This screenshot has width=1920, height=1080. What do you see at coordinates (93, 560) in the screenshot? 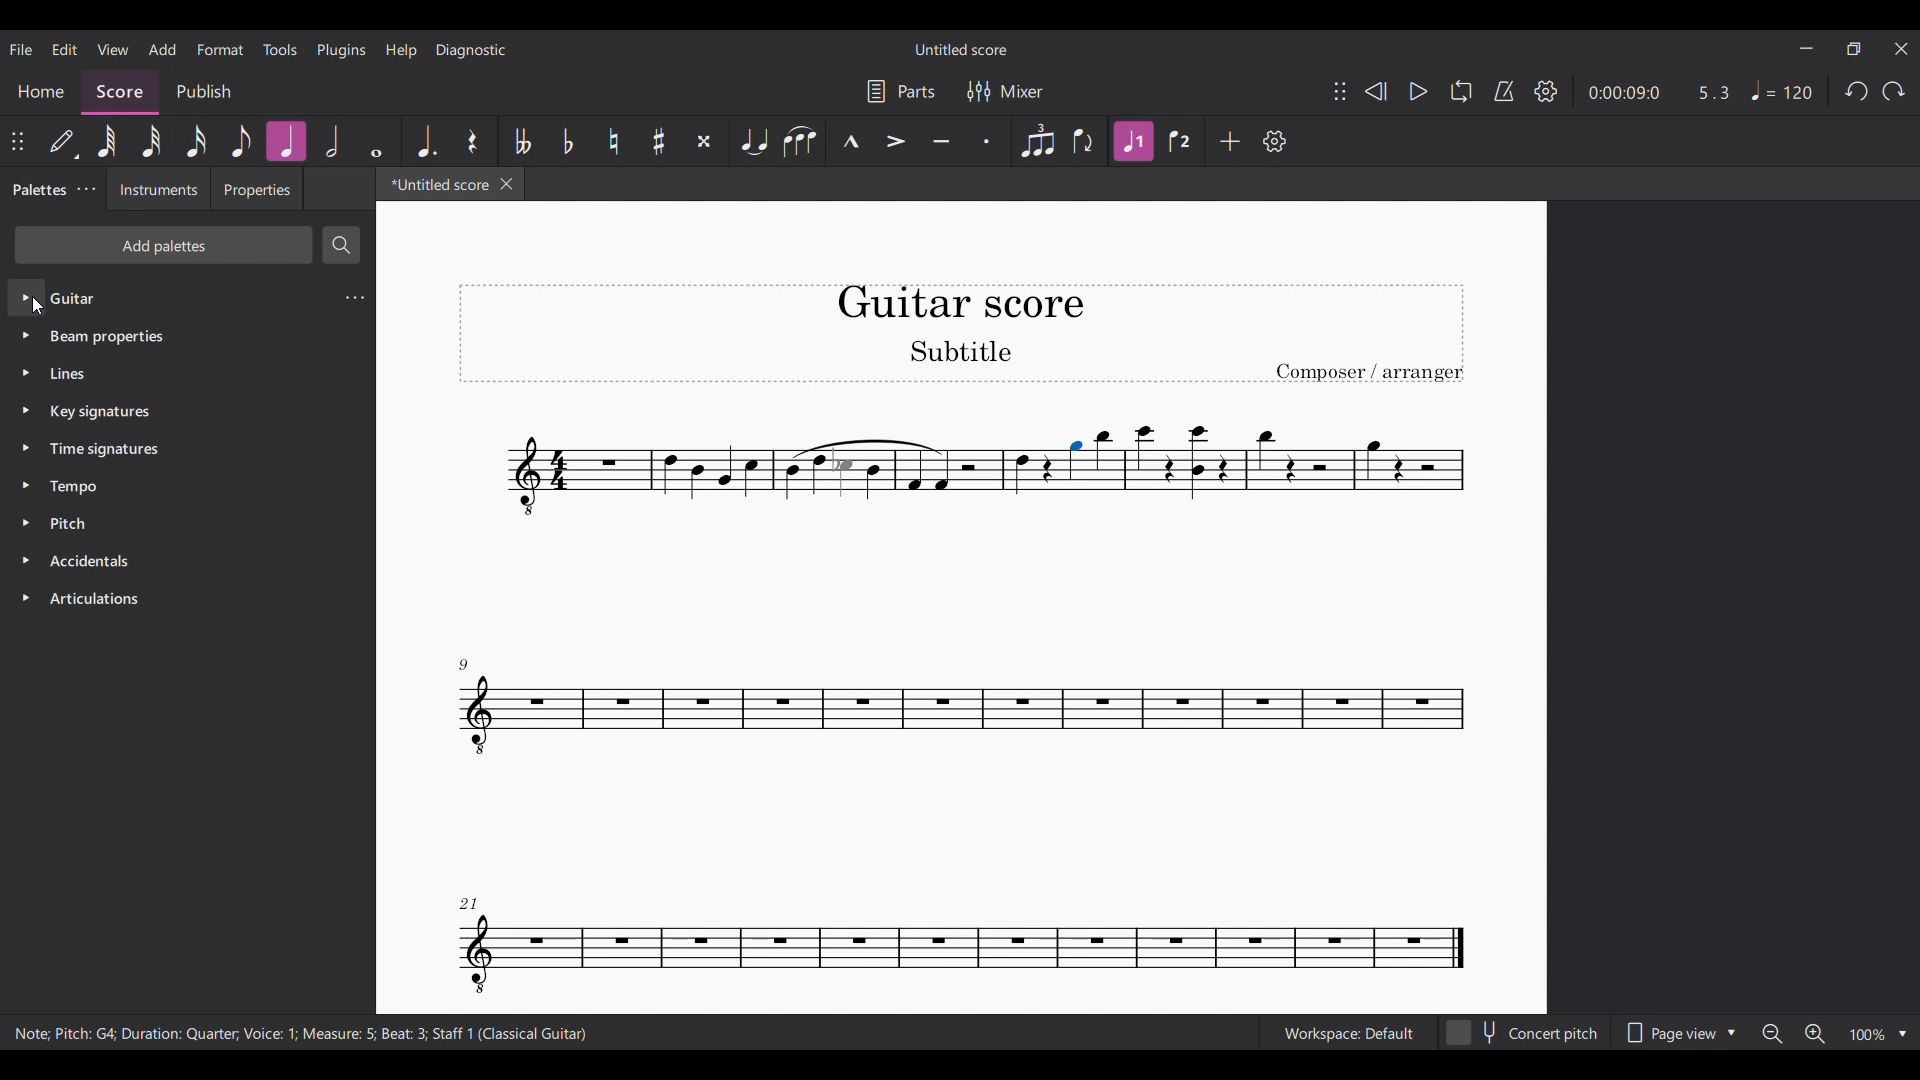
I see `Accidentals` at bounding box center [93, 560].